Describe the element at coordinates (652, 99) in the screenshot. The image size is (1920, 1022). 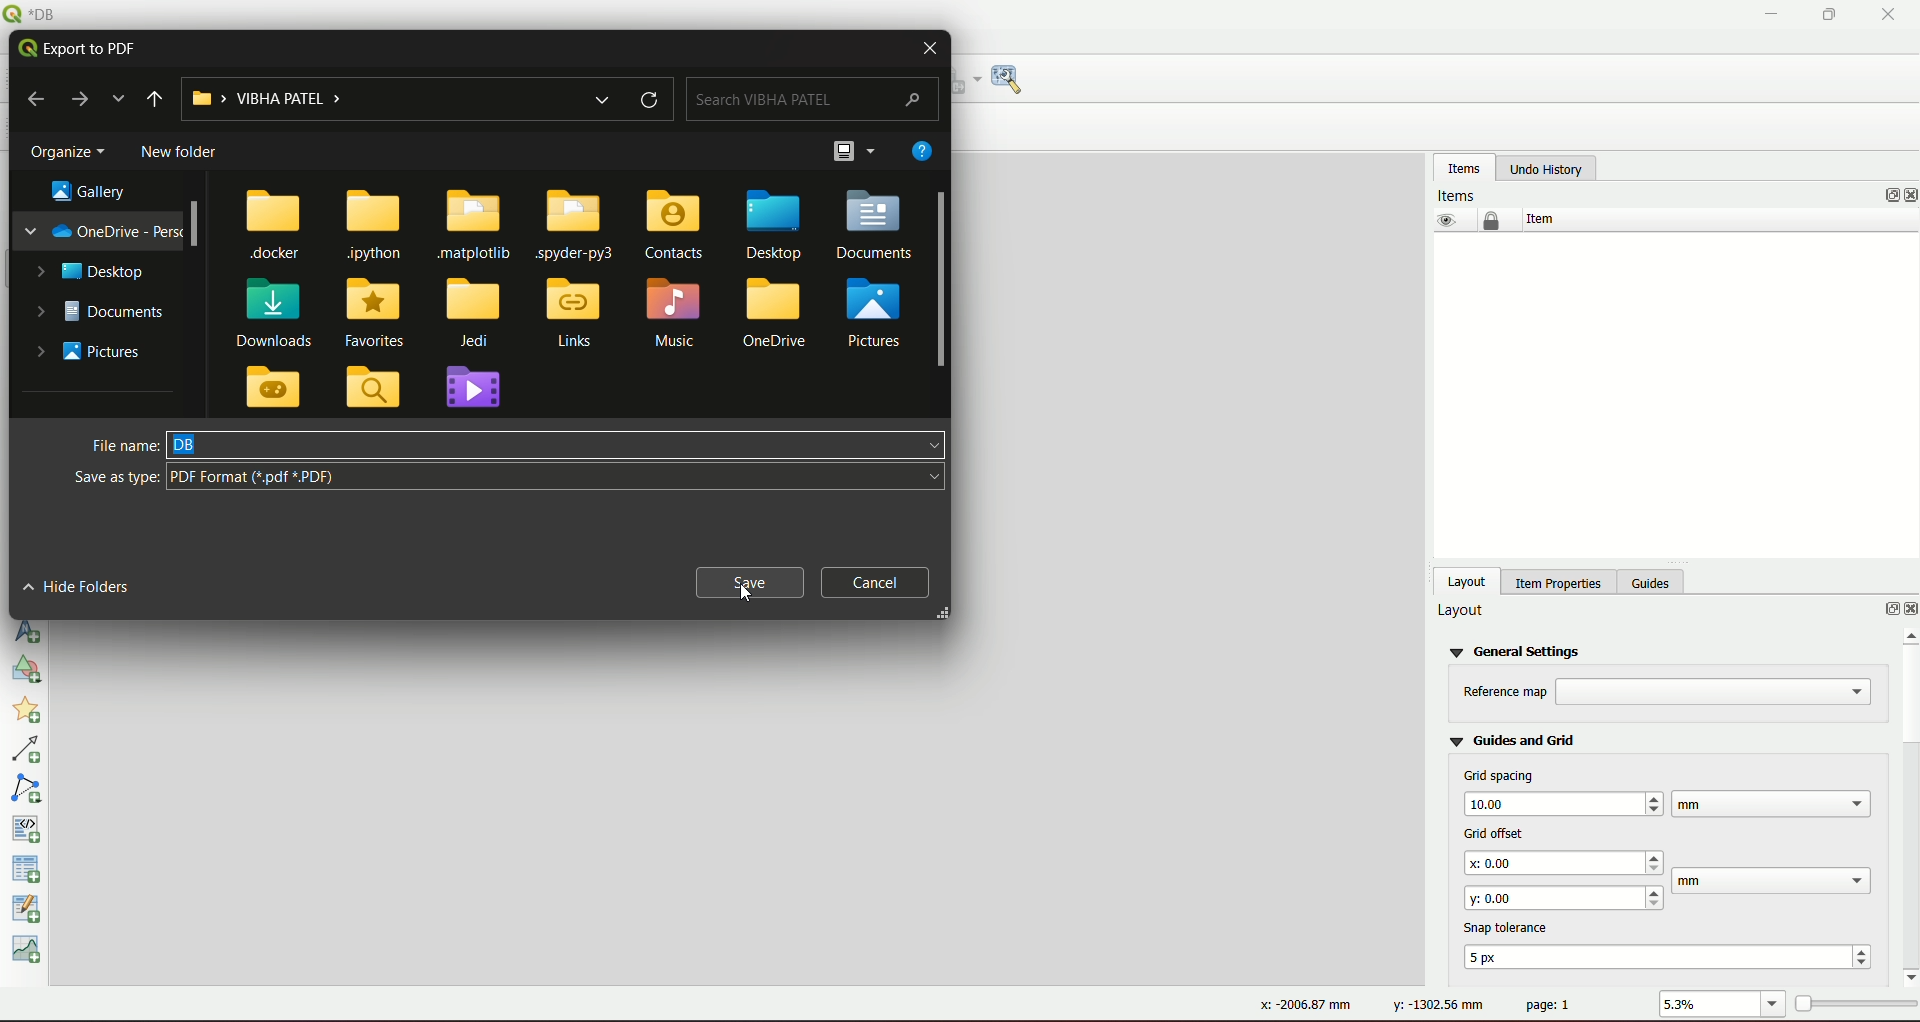
I see `refresh` at that location.